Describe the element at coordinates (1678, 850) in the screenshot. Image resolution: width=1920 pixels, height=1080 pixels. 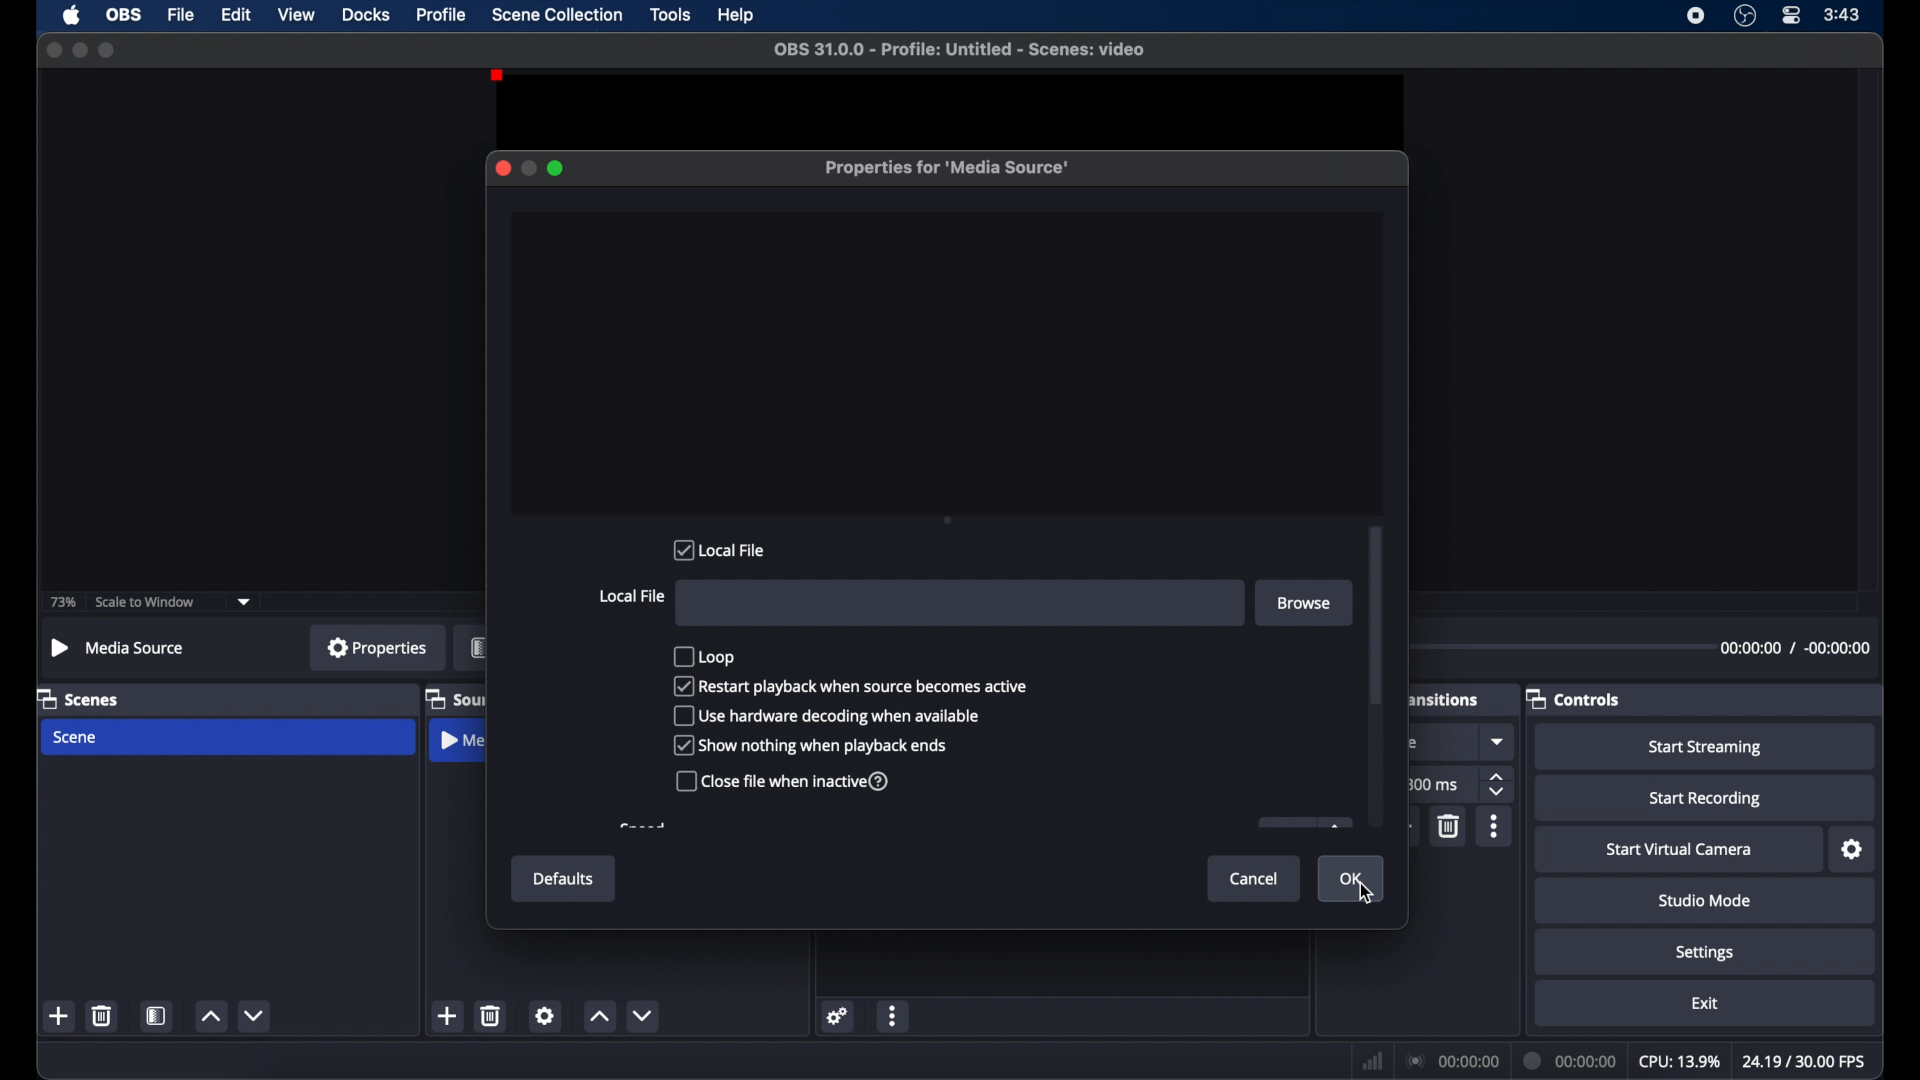
I see `start virtual camera` at that location.